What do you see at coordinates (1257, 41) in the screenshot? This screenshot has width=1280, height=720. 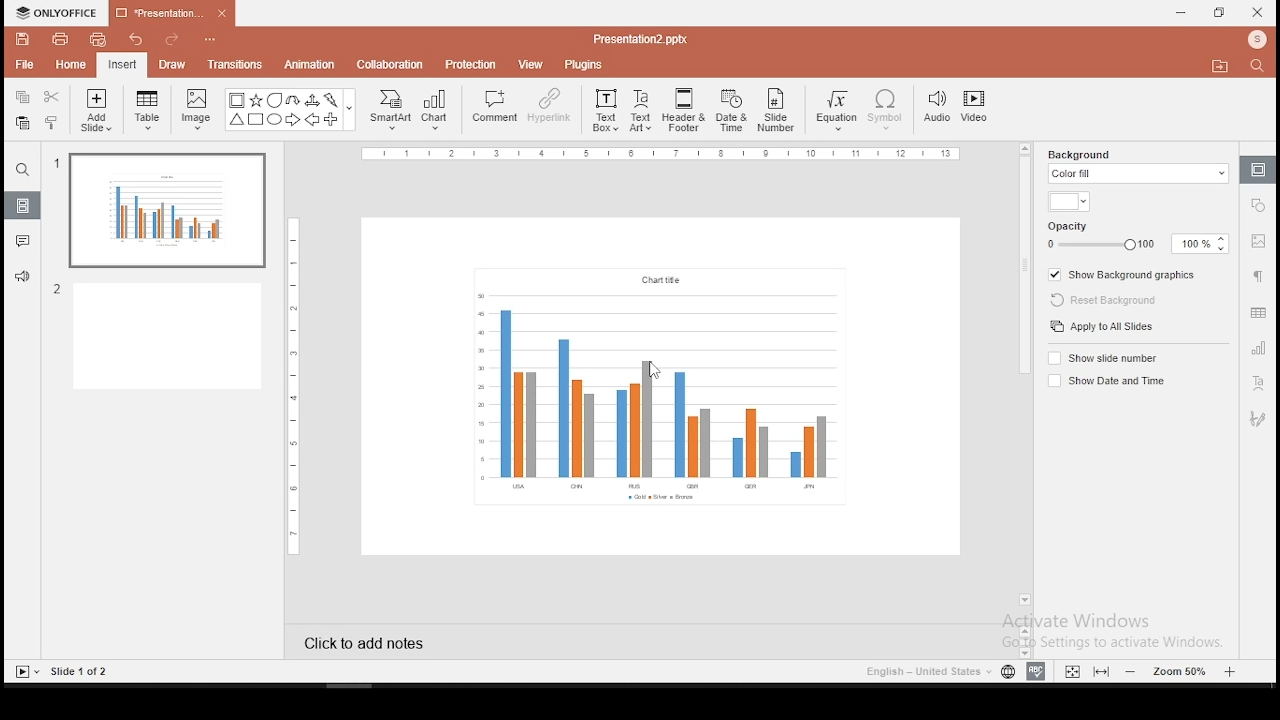 I see `icon` at bounding box center [1257, 41].